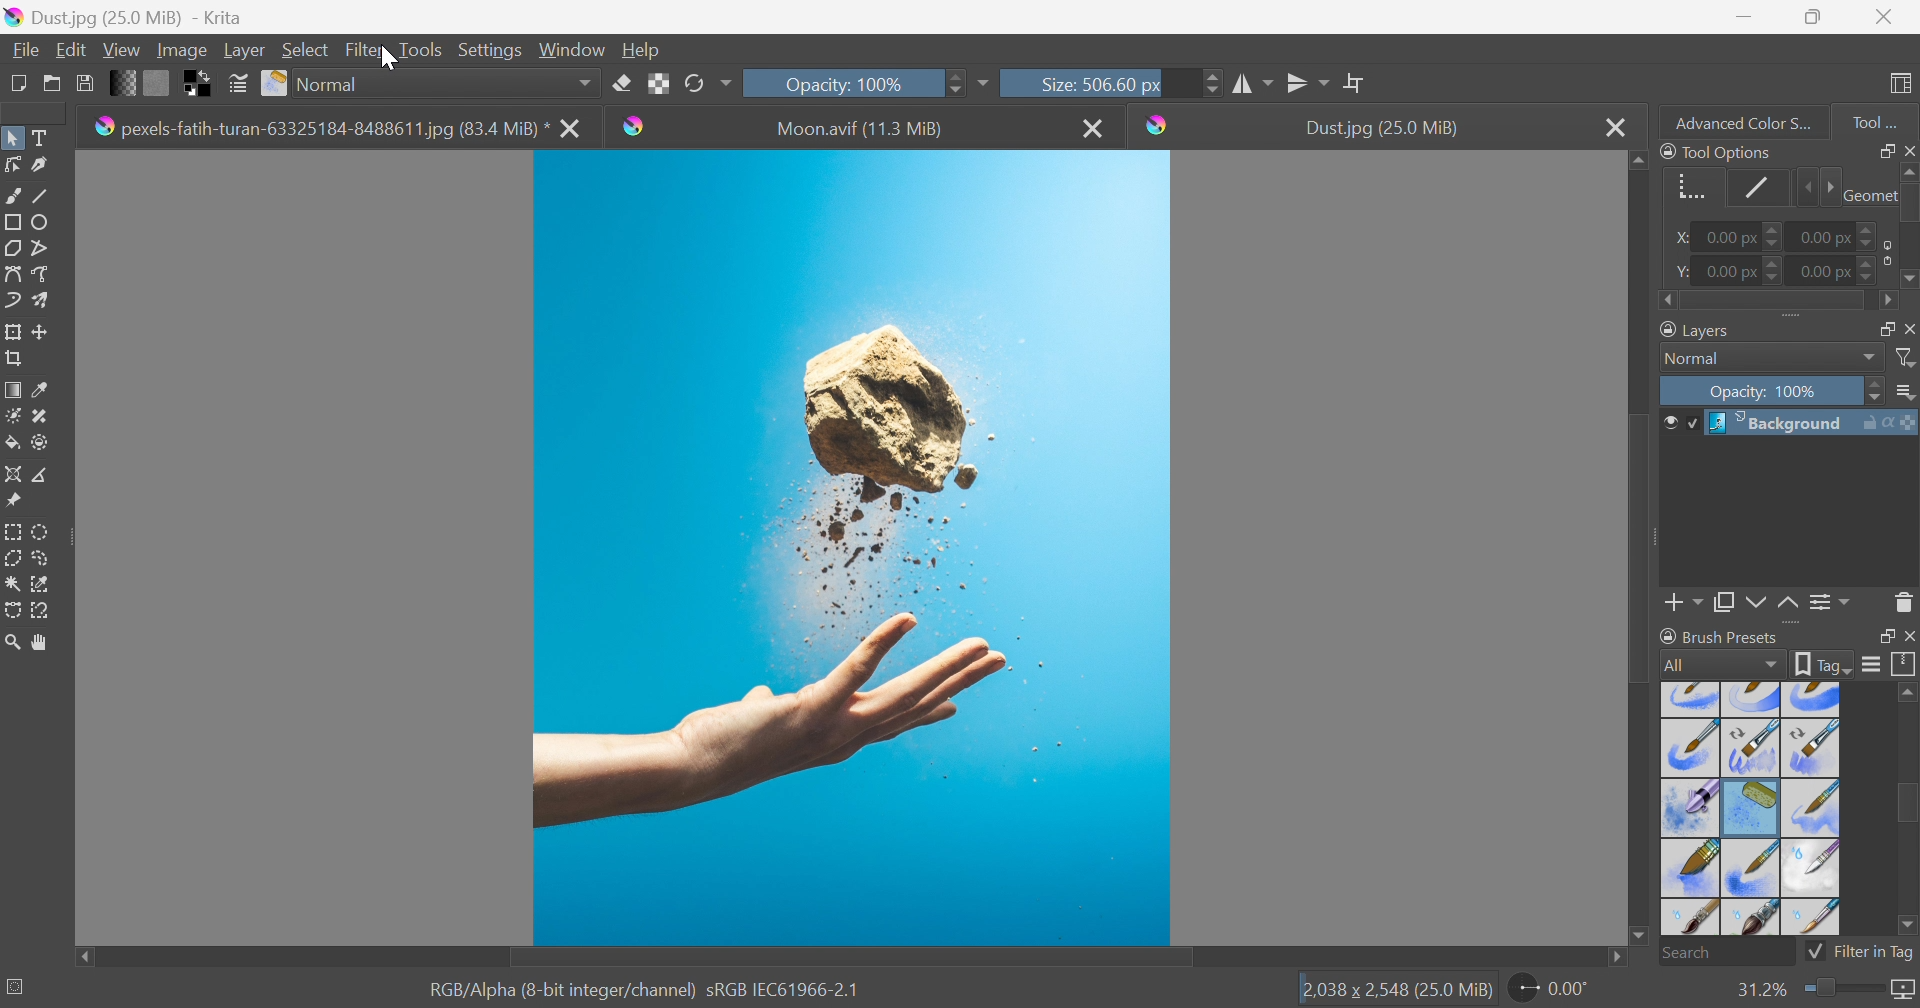 The width and height of the screenshot is (1920, 1008). What do you see at coordinates (45, 331) in the screenshot?
I see `Move a layer` at bounding box center [45, 331].